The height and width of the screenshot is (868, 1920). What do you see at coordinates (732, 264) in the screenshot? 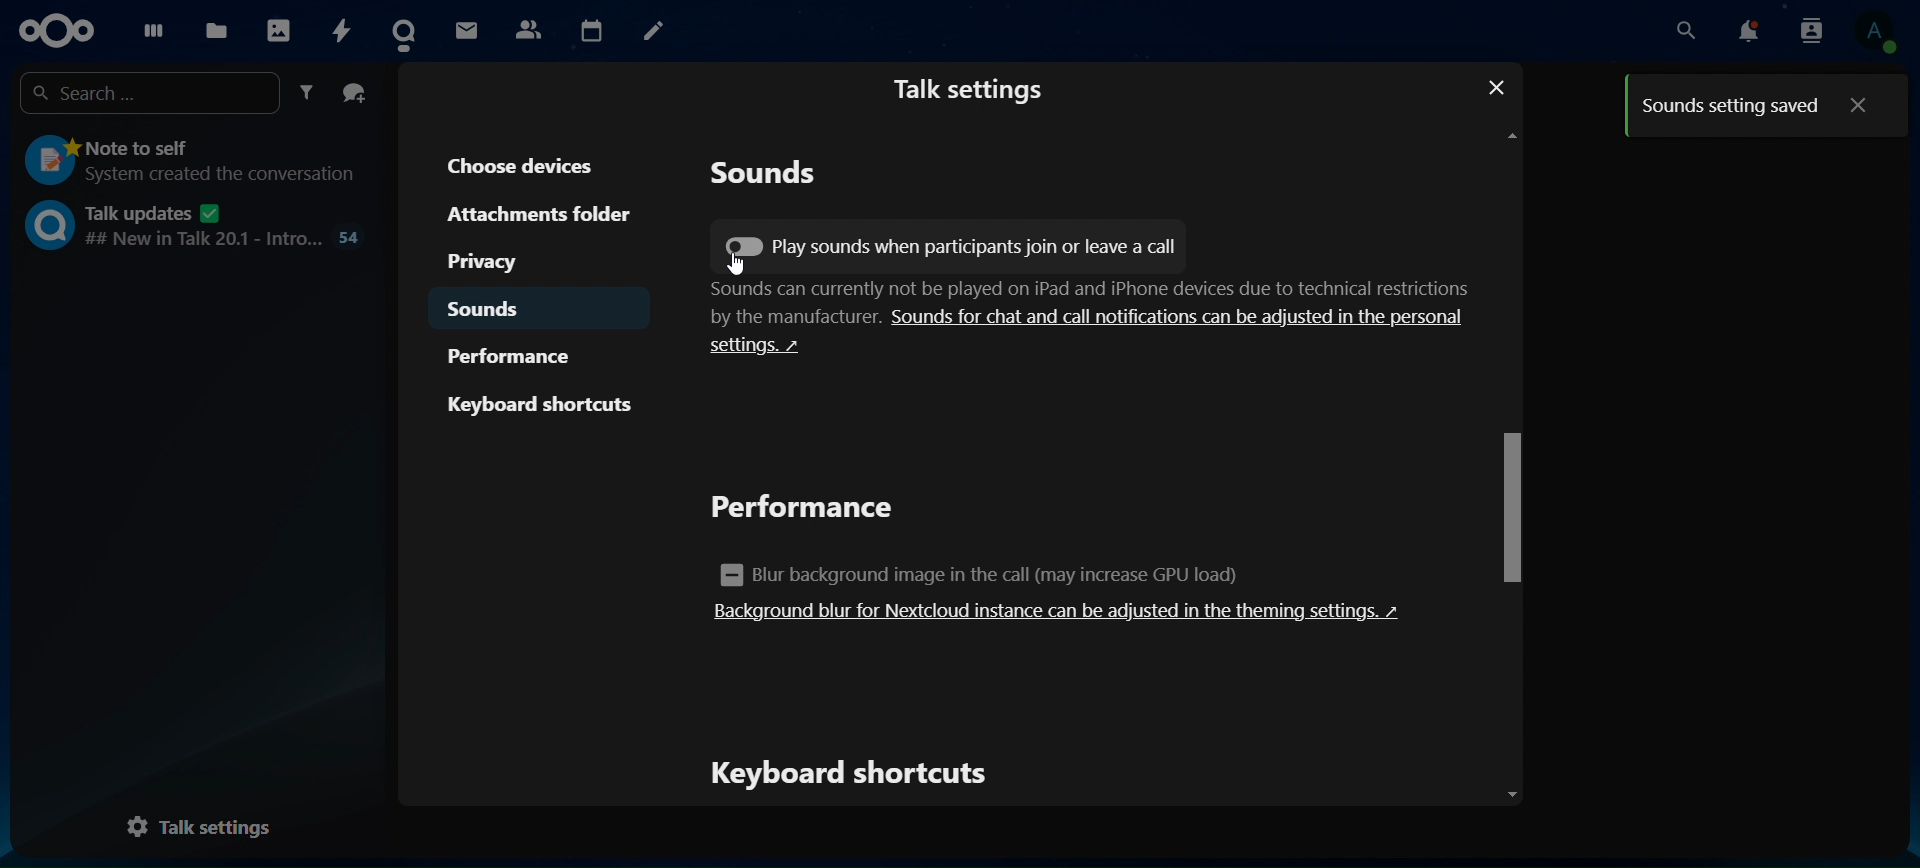
I see `Cursor` at bounding box center [732, 264].